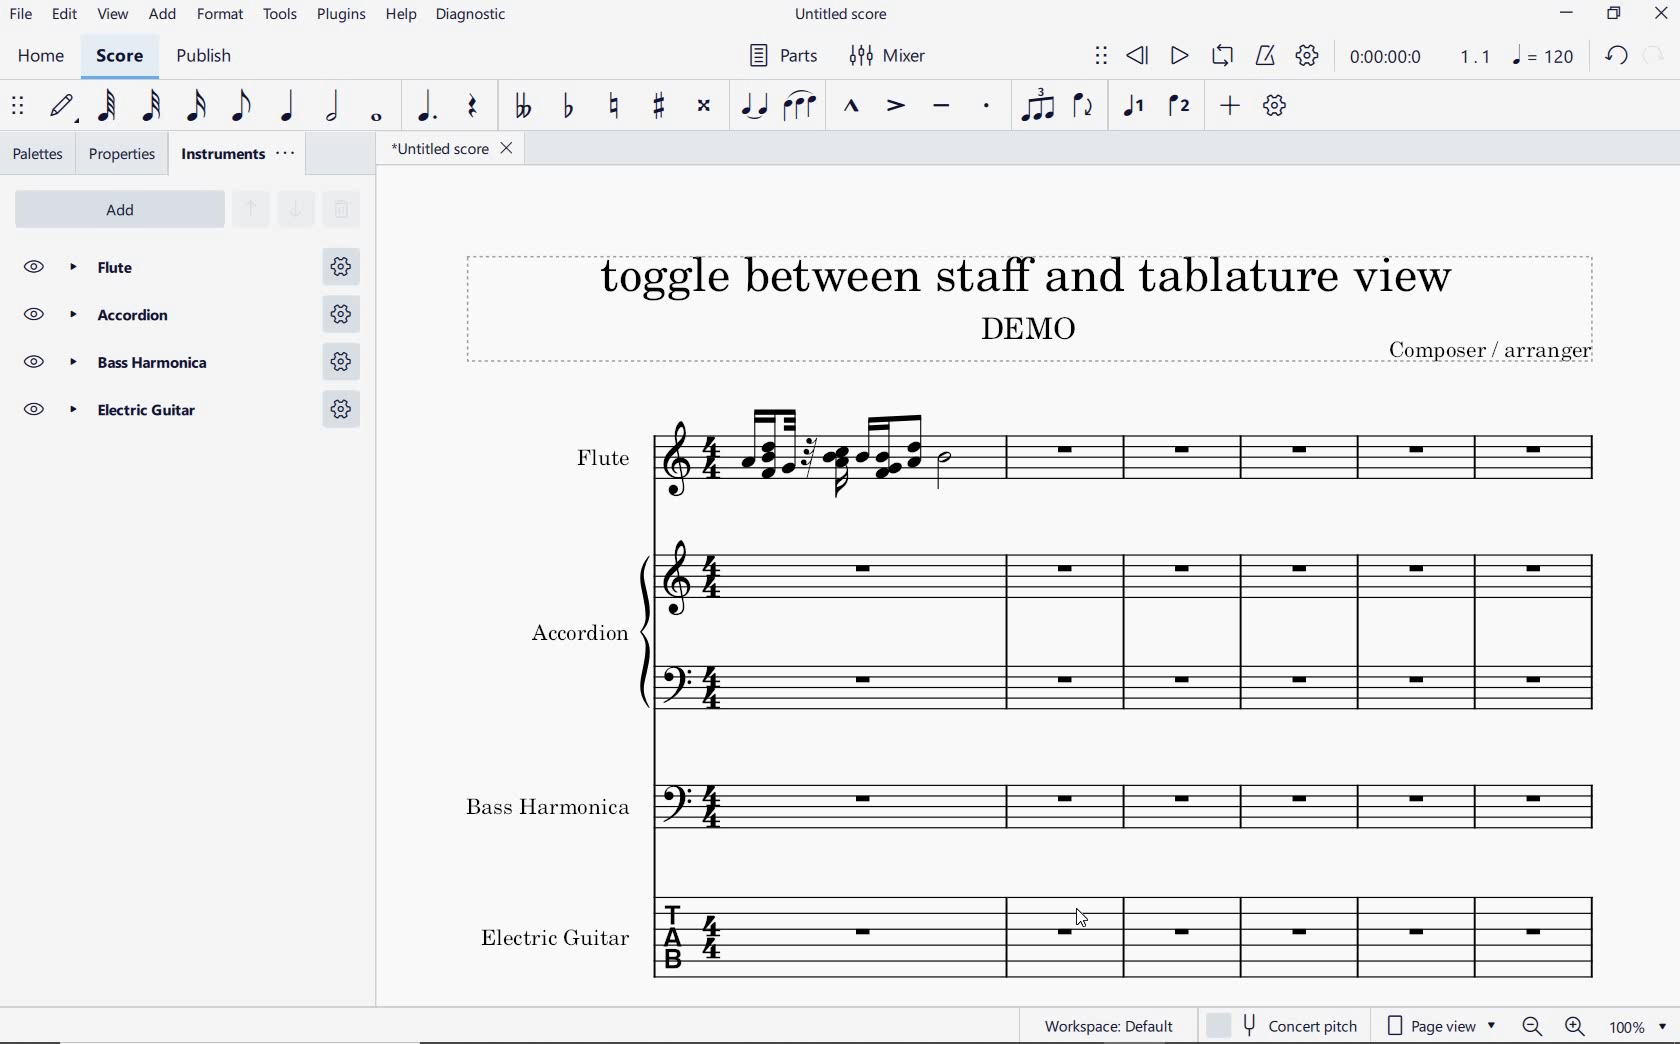 The image size is (1680, 1044). What do you see at coordinates (1265, 57) in the screenshot?
I see `metronome` at bounding box center [1265, 57].